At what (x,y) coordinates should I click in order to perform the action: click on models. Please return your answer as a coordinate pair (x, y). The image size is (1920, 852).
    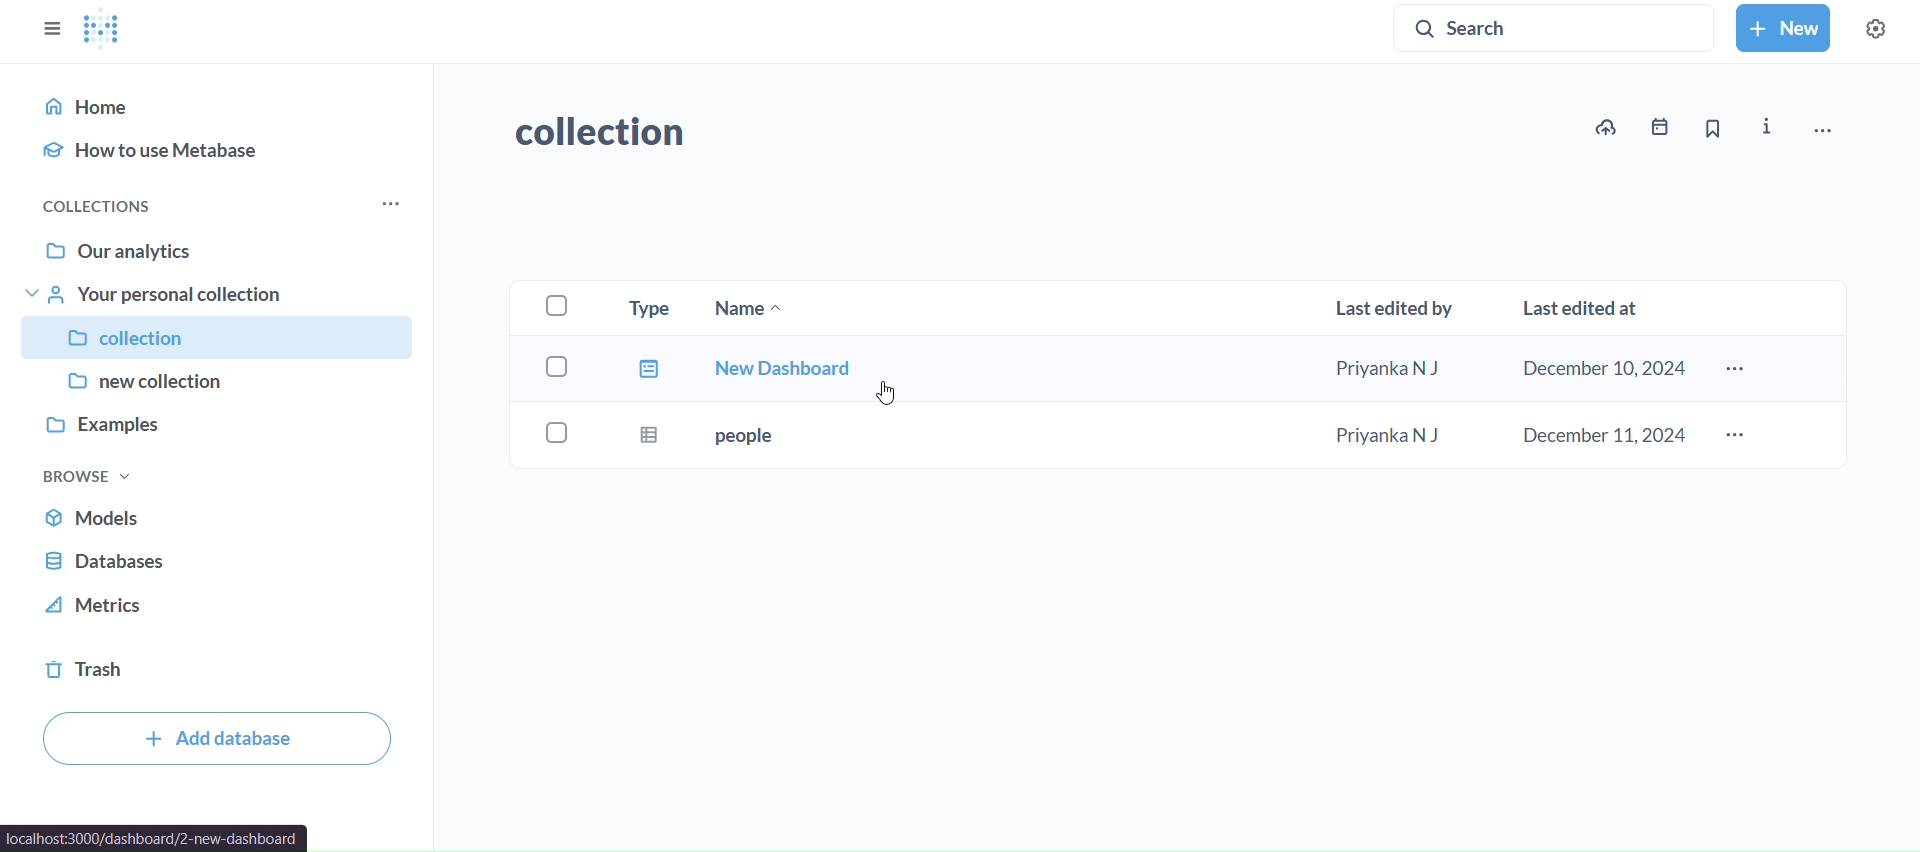
    Looking at the image, I should click on (217, 517).